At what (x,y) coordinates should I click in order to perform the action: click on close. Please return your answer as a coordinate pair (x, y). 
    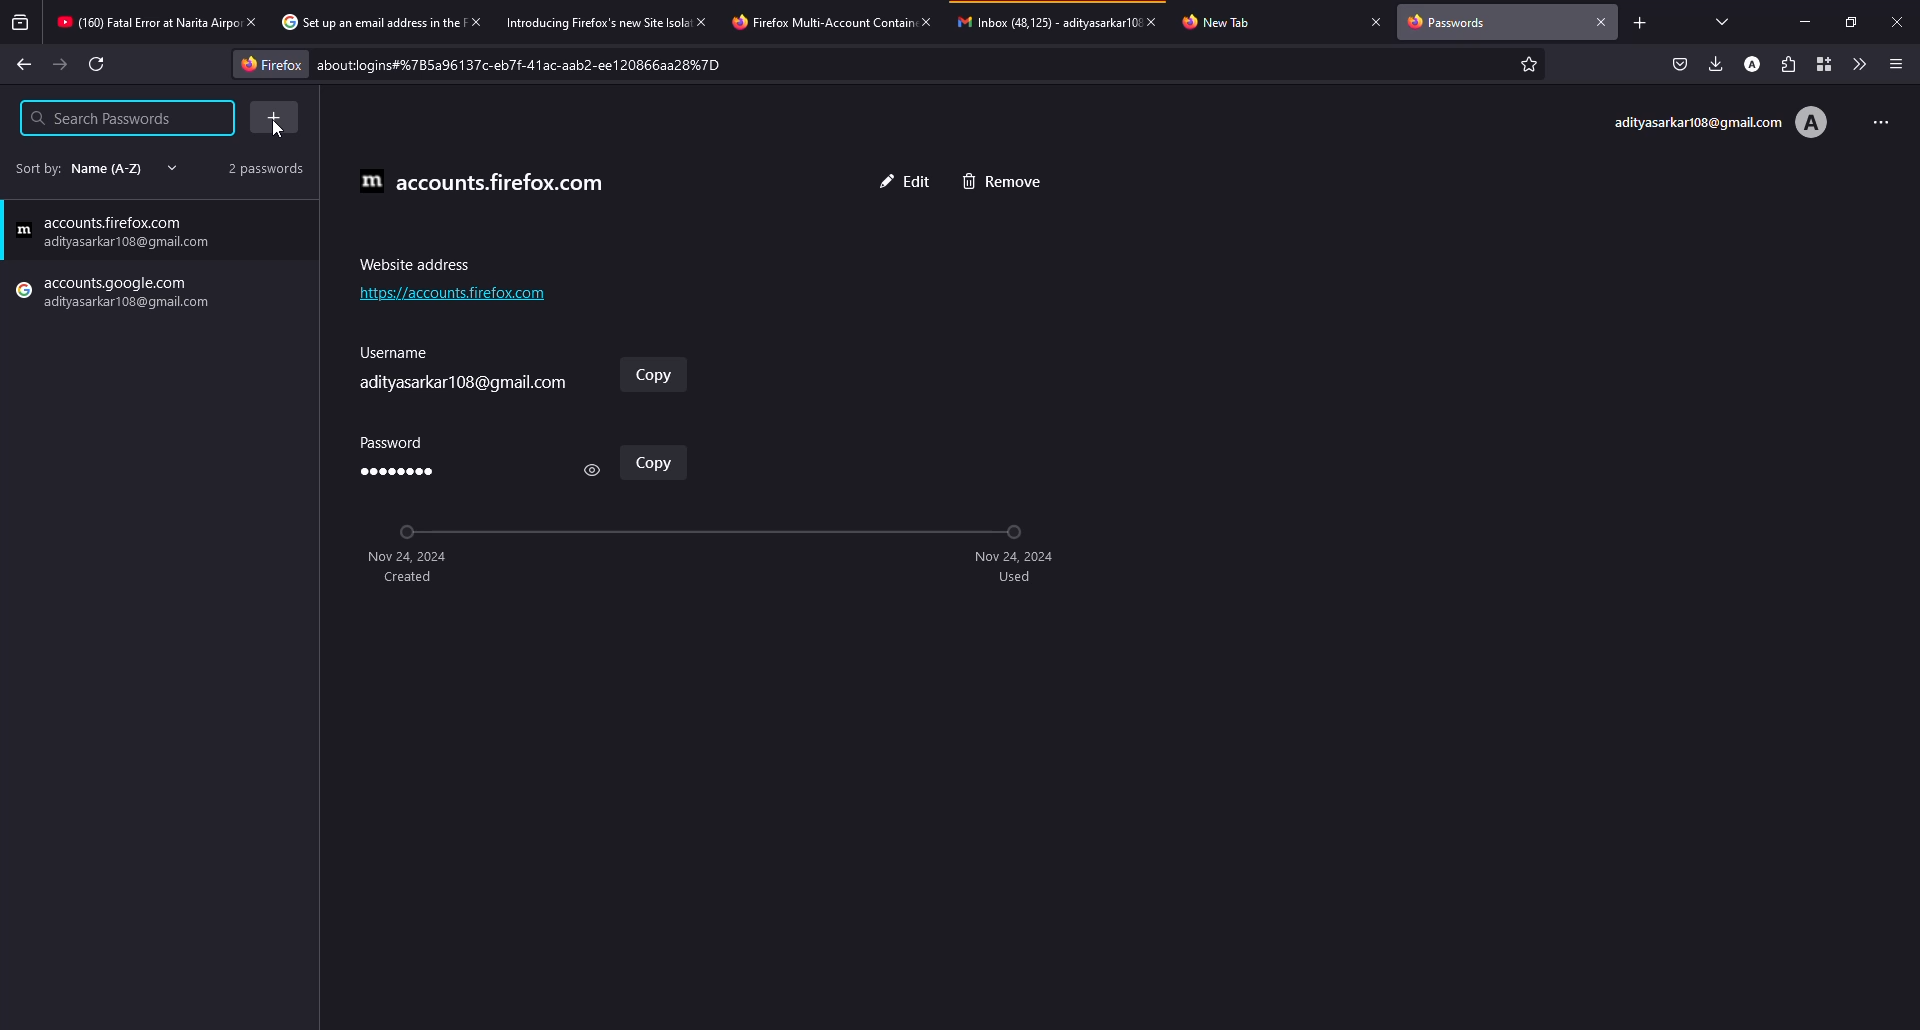
    Looking at the image, I should click on (925, 21).